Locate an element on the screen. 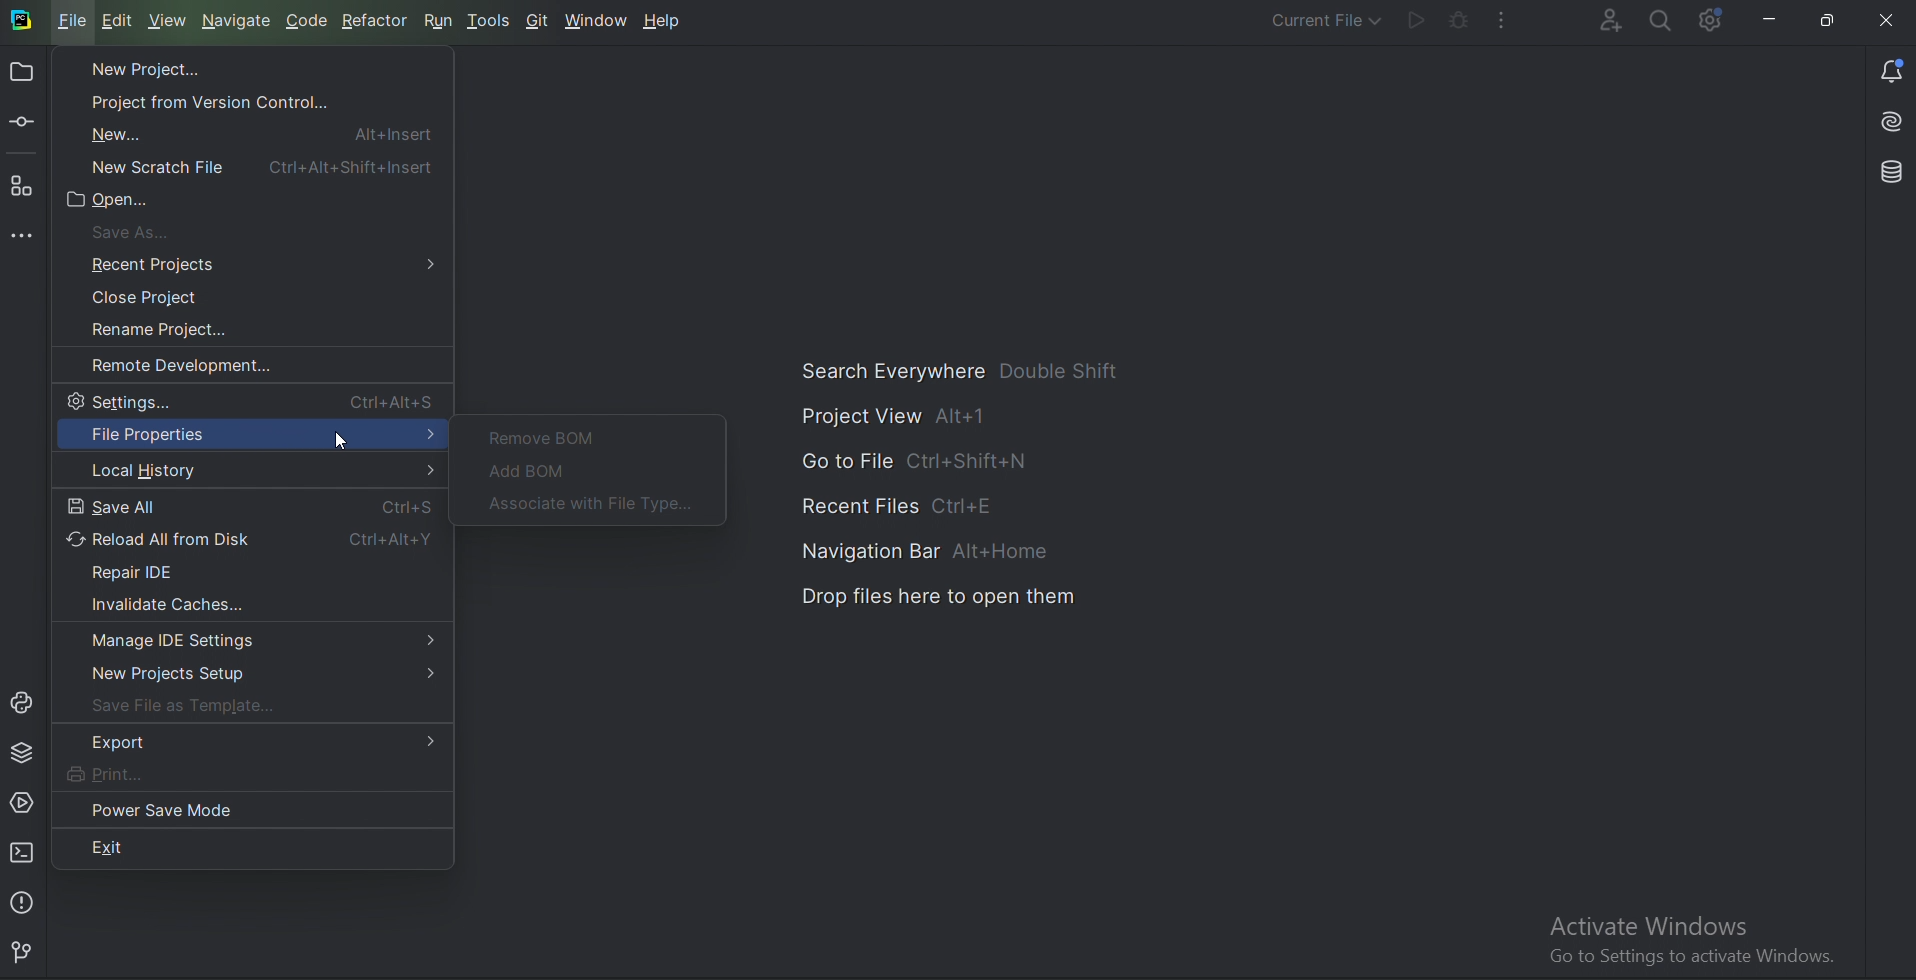  Manage IDE settings is located at coordinates (259, 640).